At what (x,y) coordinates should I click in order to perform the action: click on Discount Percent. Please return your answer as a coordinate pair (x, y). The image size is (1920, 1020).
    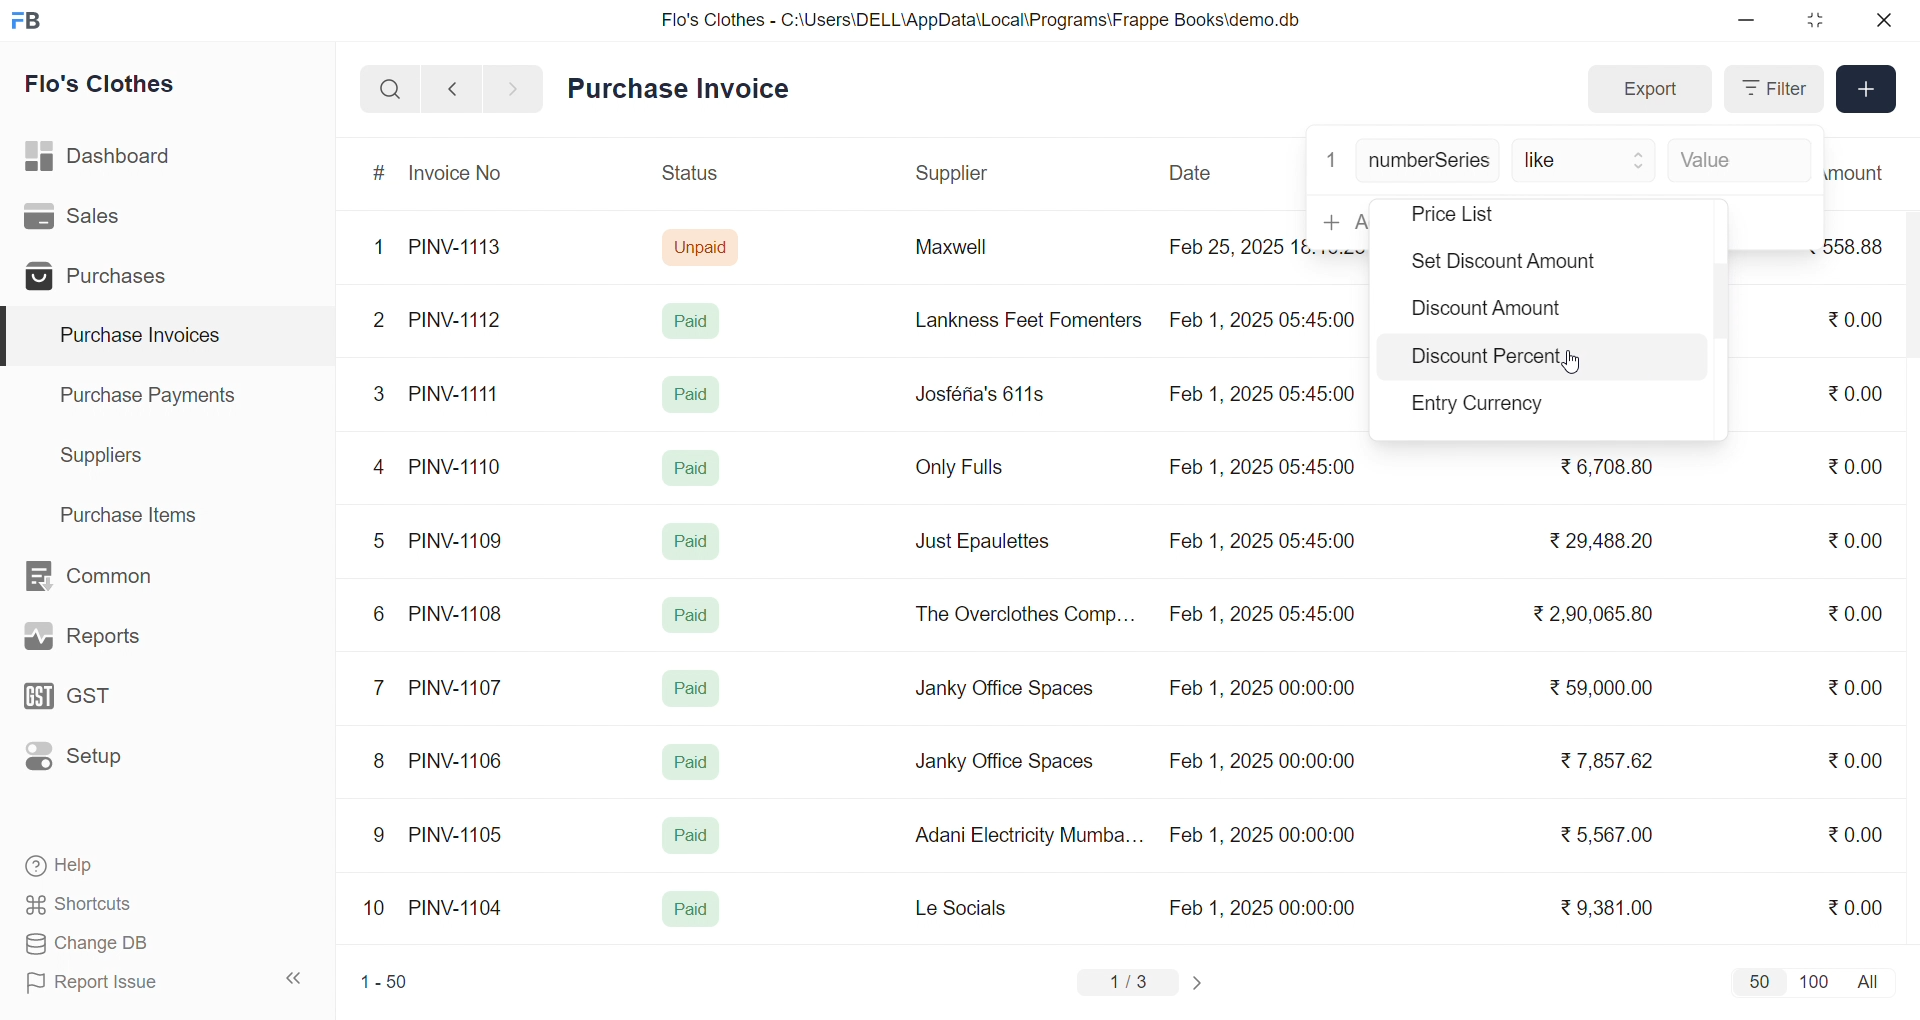
    Looking at the image, I should click on (1488, 360).